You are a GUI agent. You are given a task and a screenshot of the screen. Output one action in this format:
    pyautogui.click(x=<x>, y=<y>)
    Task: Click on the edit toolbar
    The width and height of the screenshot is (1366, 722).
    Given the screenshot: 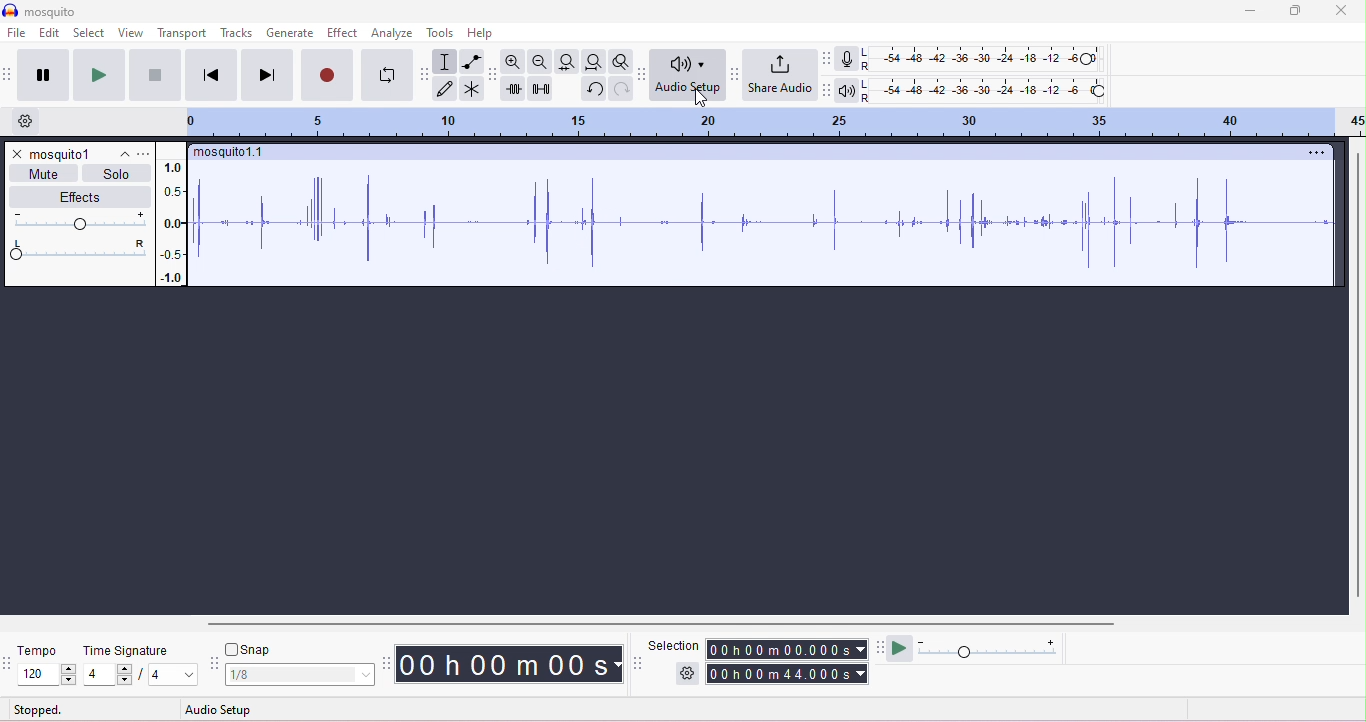 What is the action you would take?
    pyautogui.click(x=493, y=75)
    